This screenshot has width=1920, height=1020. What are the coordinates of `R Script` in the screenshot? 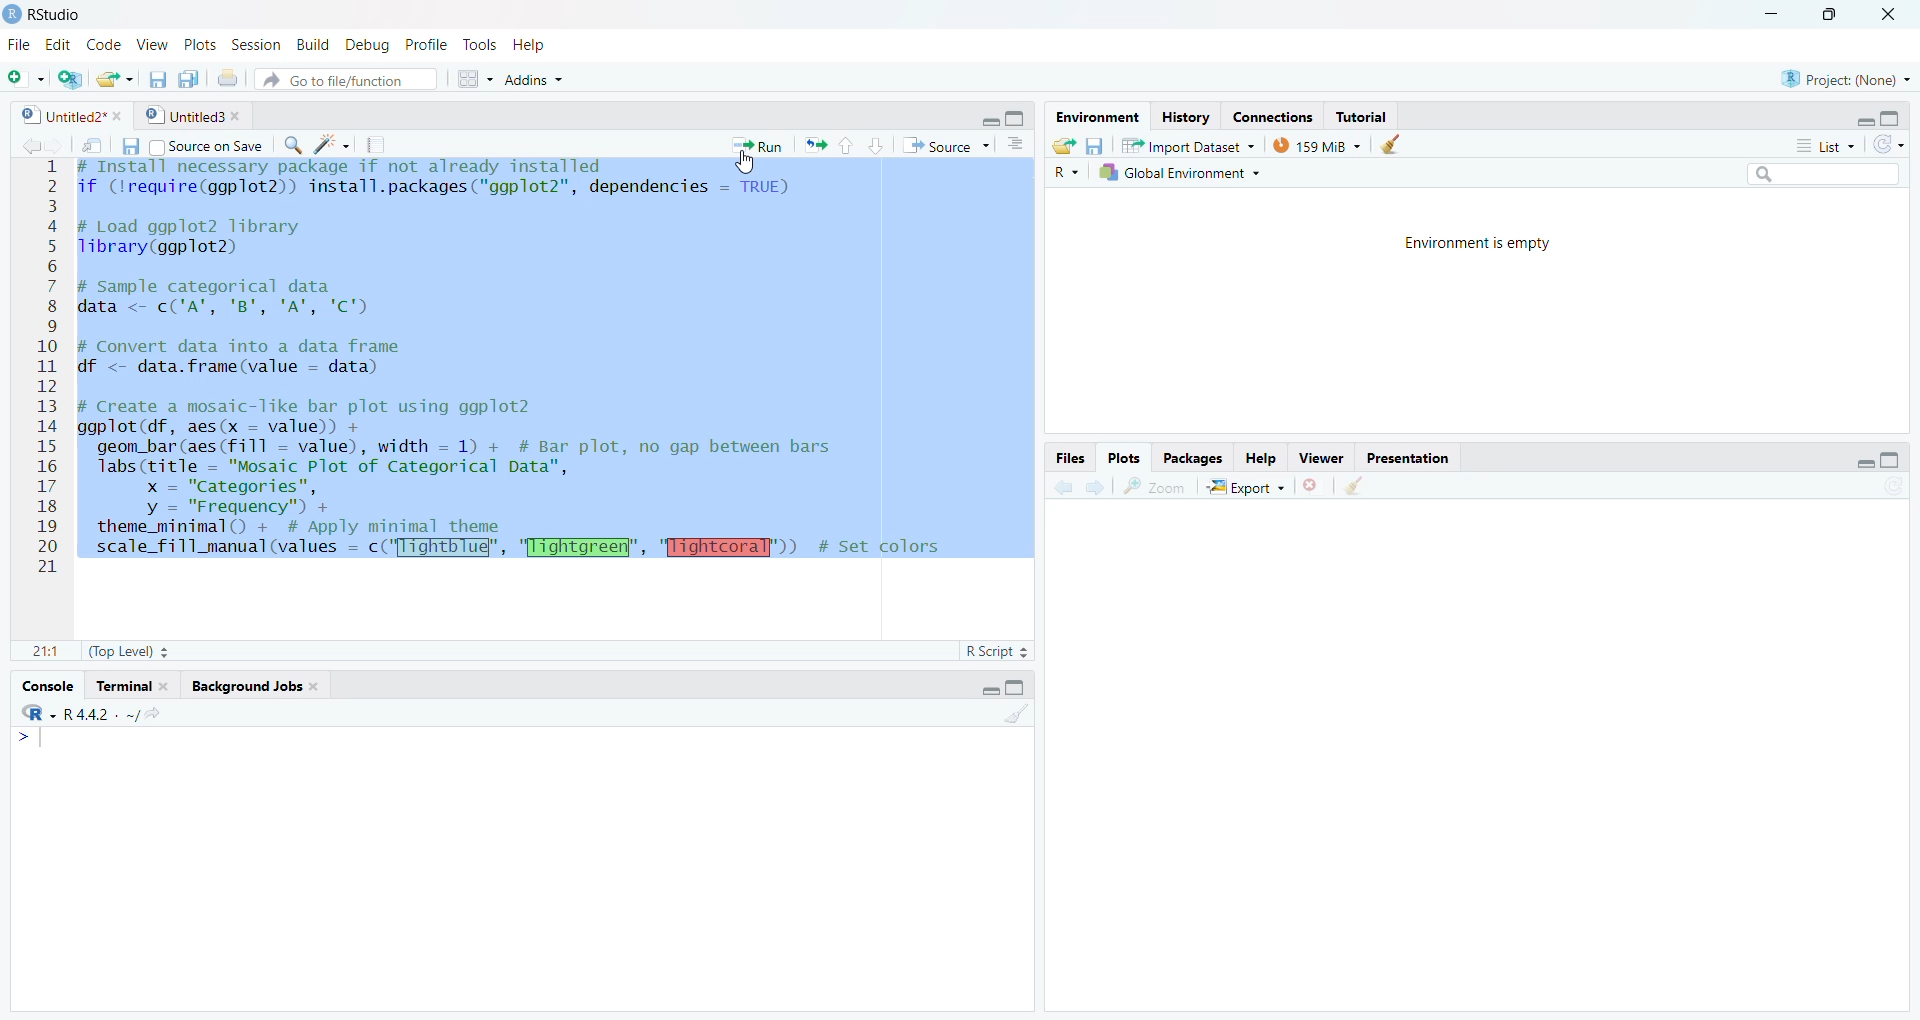 It's located at (996, 652).